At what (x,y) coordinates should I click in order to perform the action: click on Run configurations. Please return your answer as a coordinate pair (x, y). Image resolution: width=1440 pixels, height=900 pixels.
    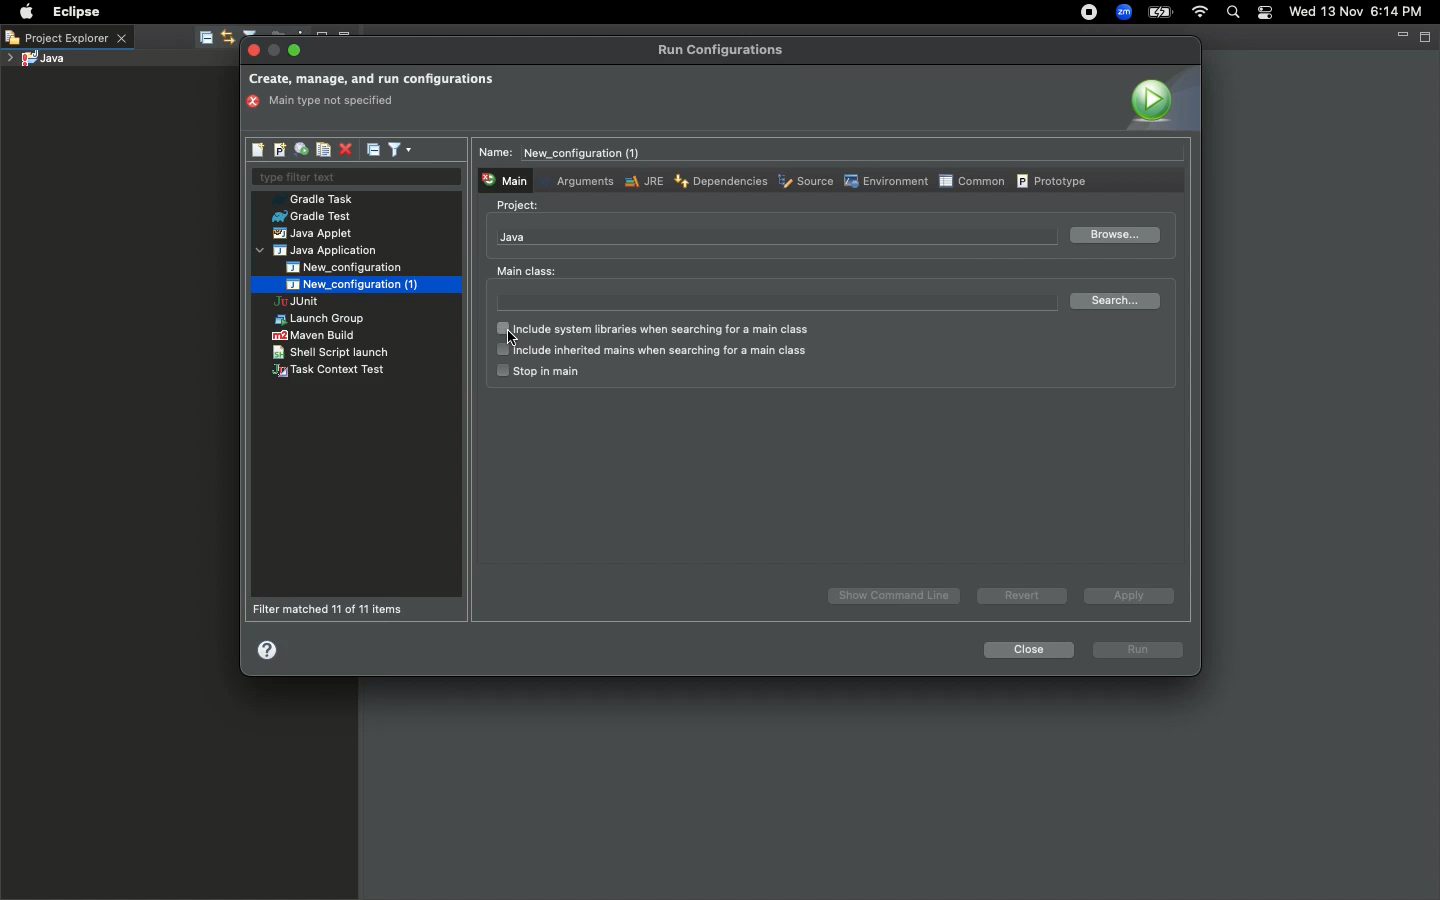
    Looking at the image, I should click on (724, 50).